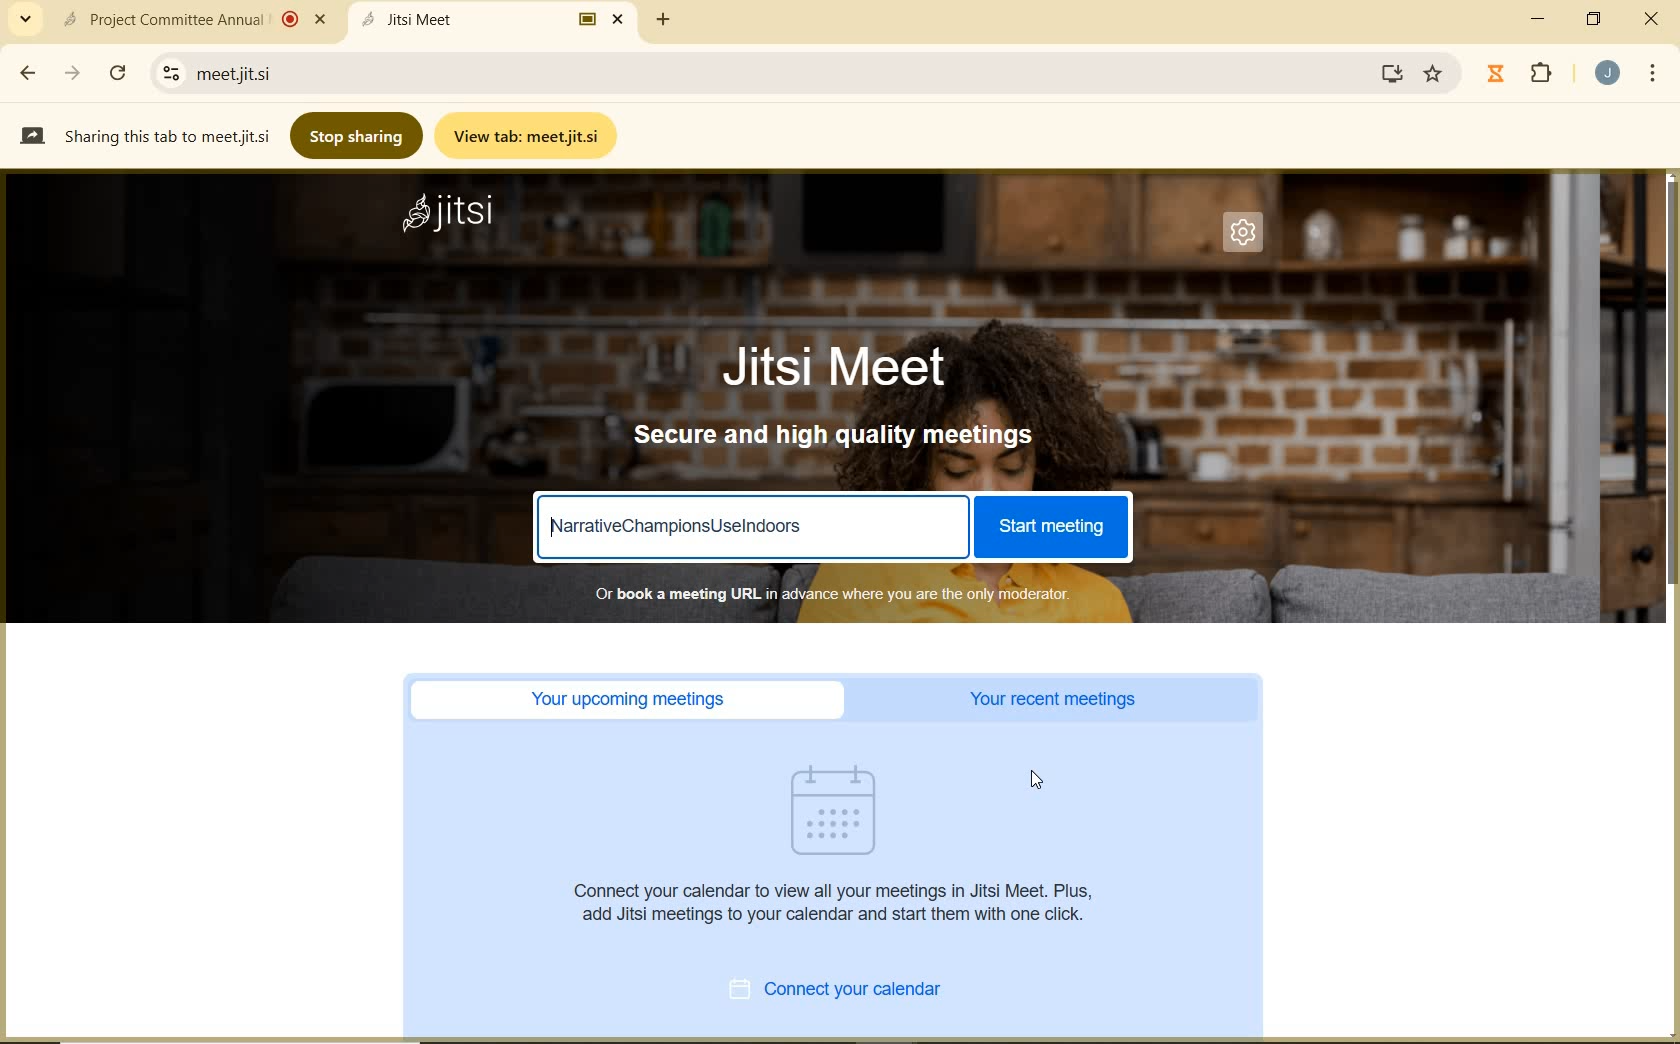  What do you see at coordinates (839, 902) in the screenshot?
I see `Connect your calendar to view all your meetings in Jitsi Meet. Plus,
add Jitsi meetings to your calendar and start them with one click.` at bounding box center [839, 902].